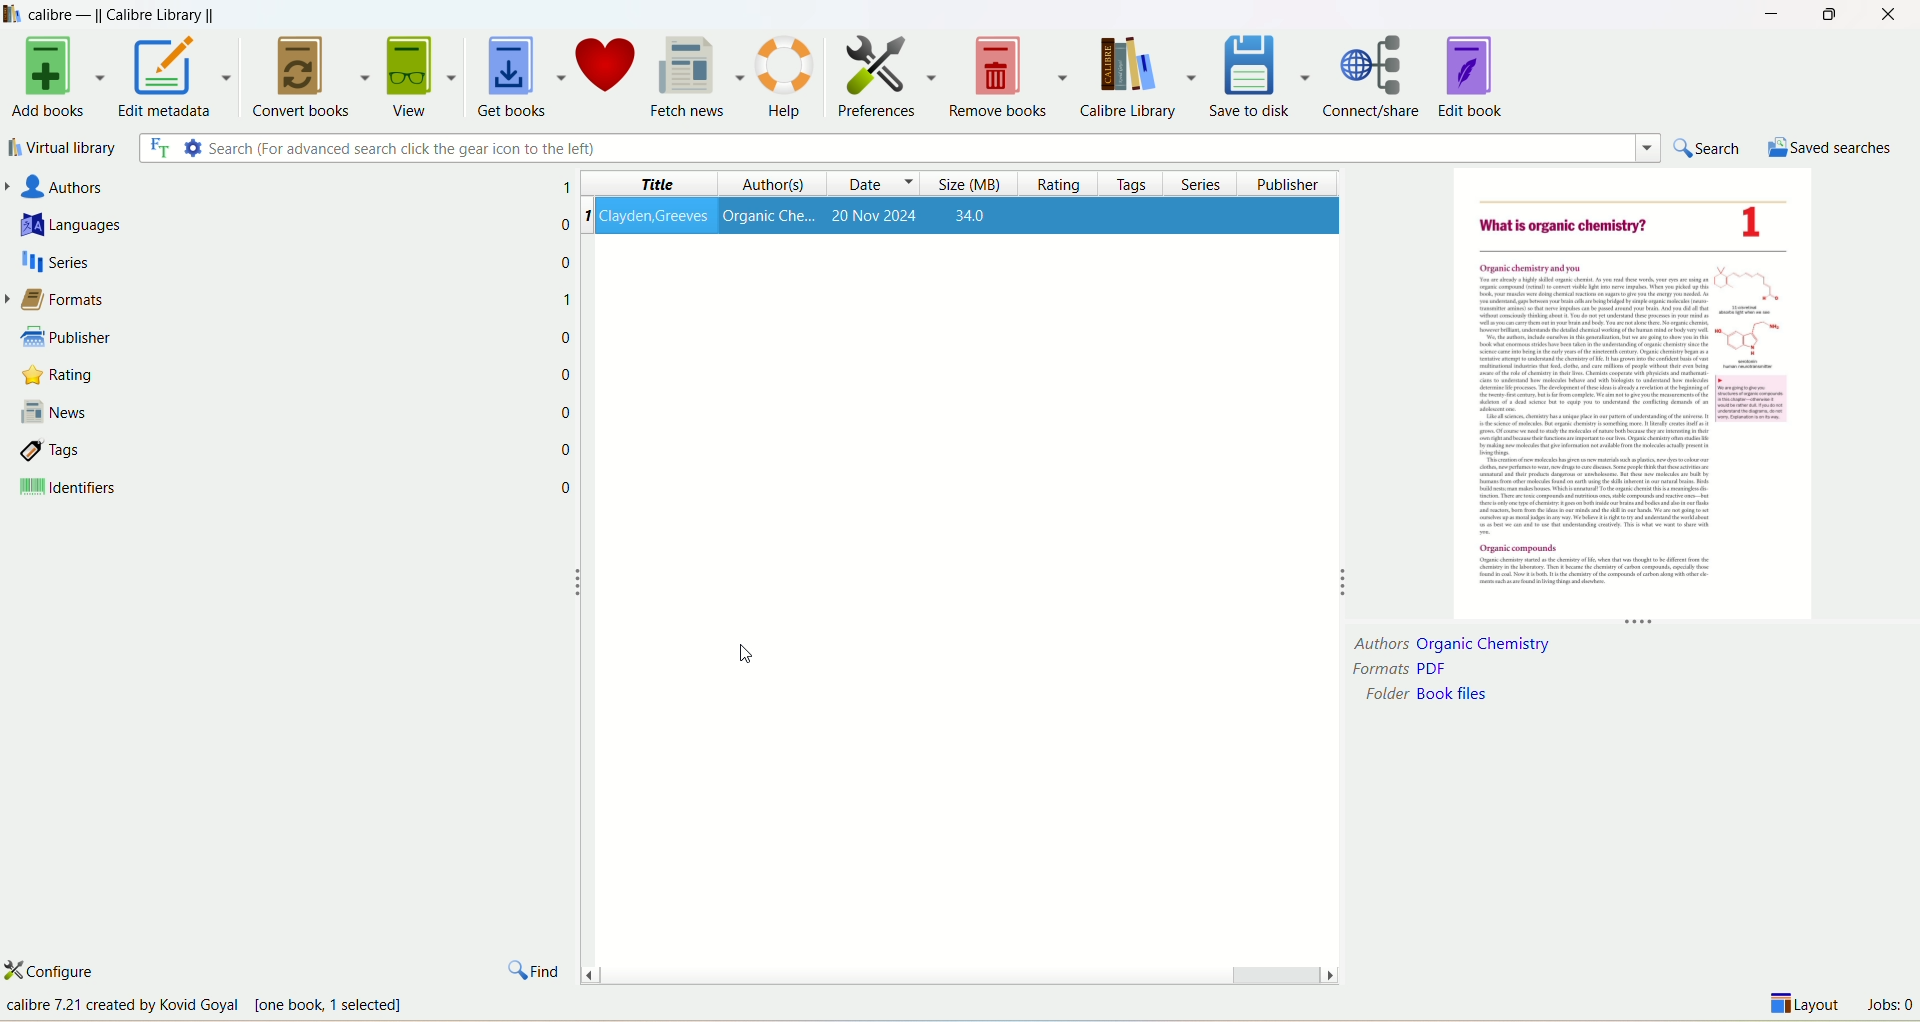 Image resolution: width=1920 pixels, height=1022 pixels. I want to click on edit metadata, so click(177, 80).